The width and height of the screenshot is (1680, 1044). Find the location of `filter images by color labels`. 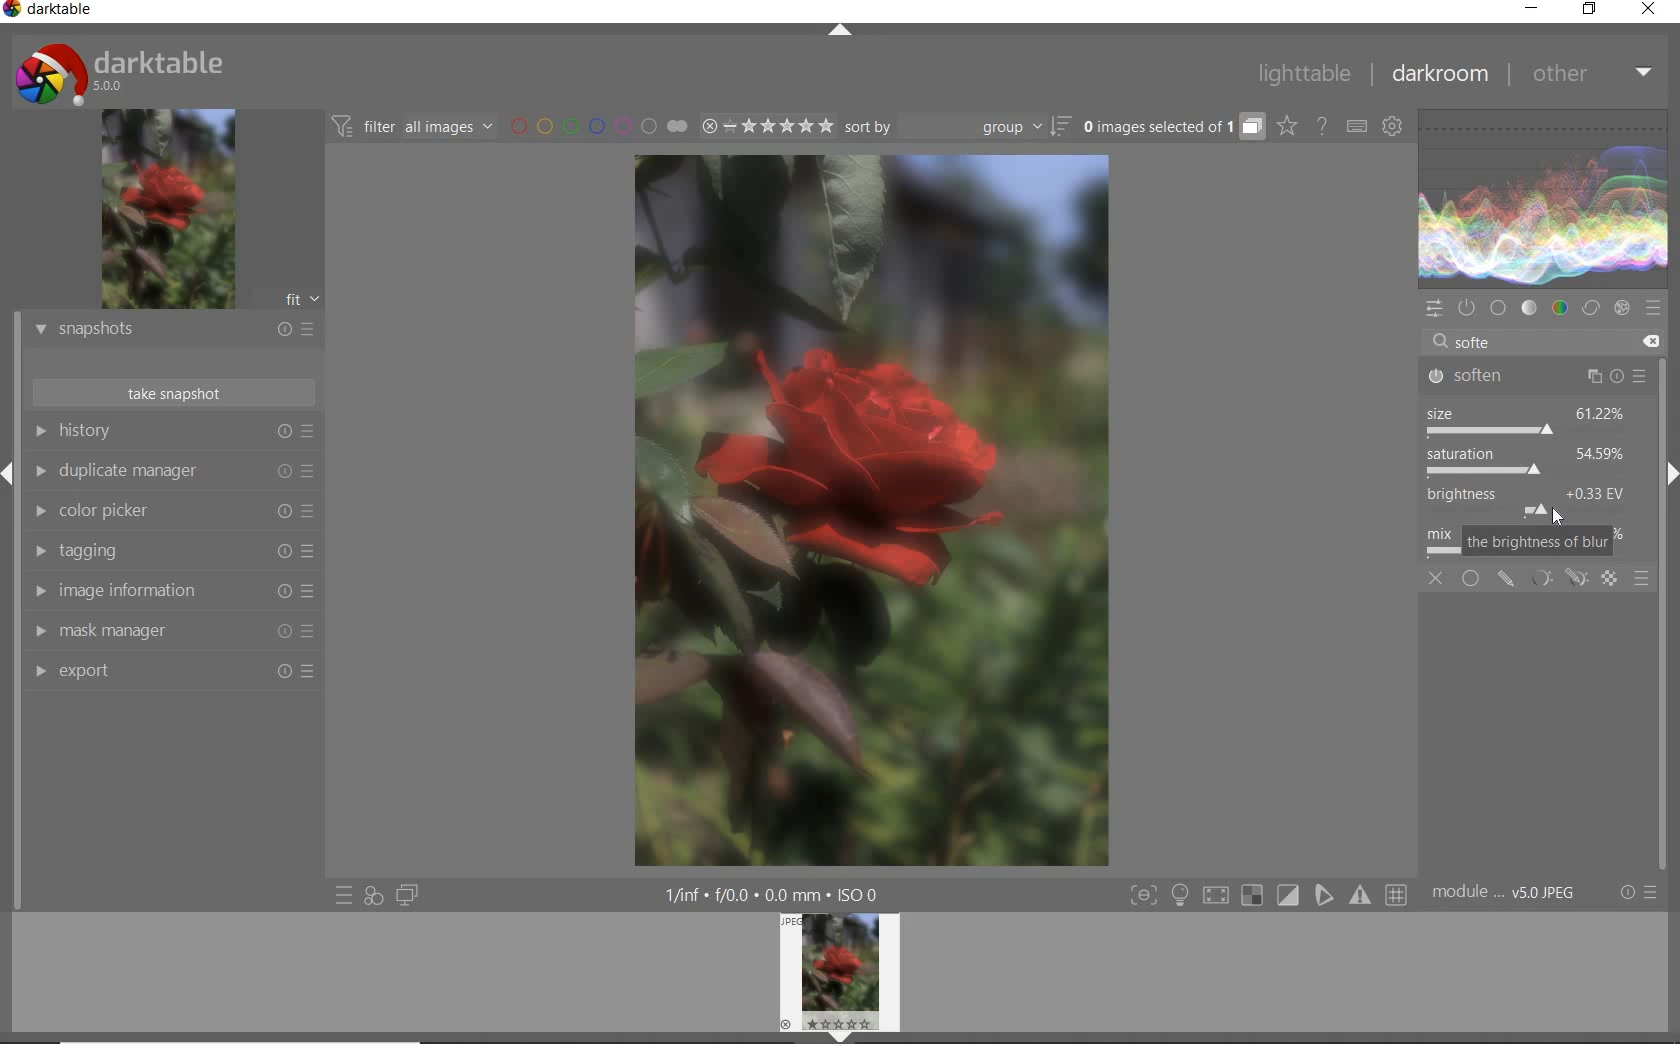

filter images by color labels is located at coordinates (596, 128).